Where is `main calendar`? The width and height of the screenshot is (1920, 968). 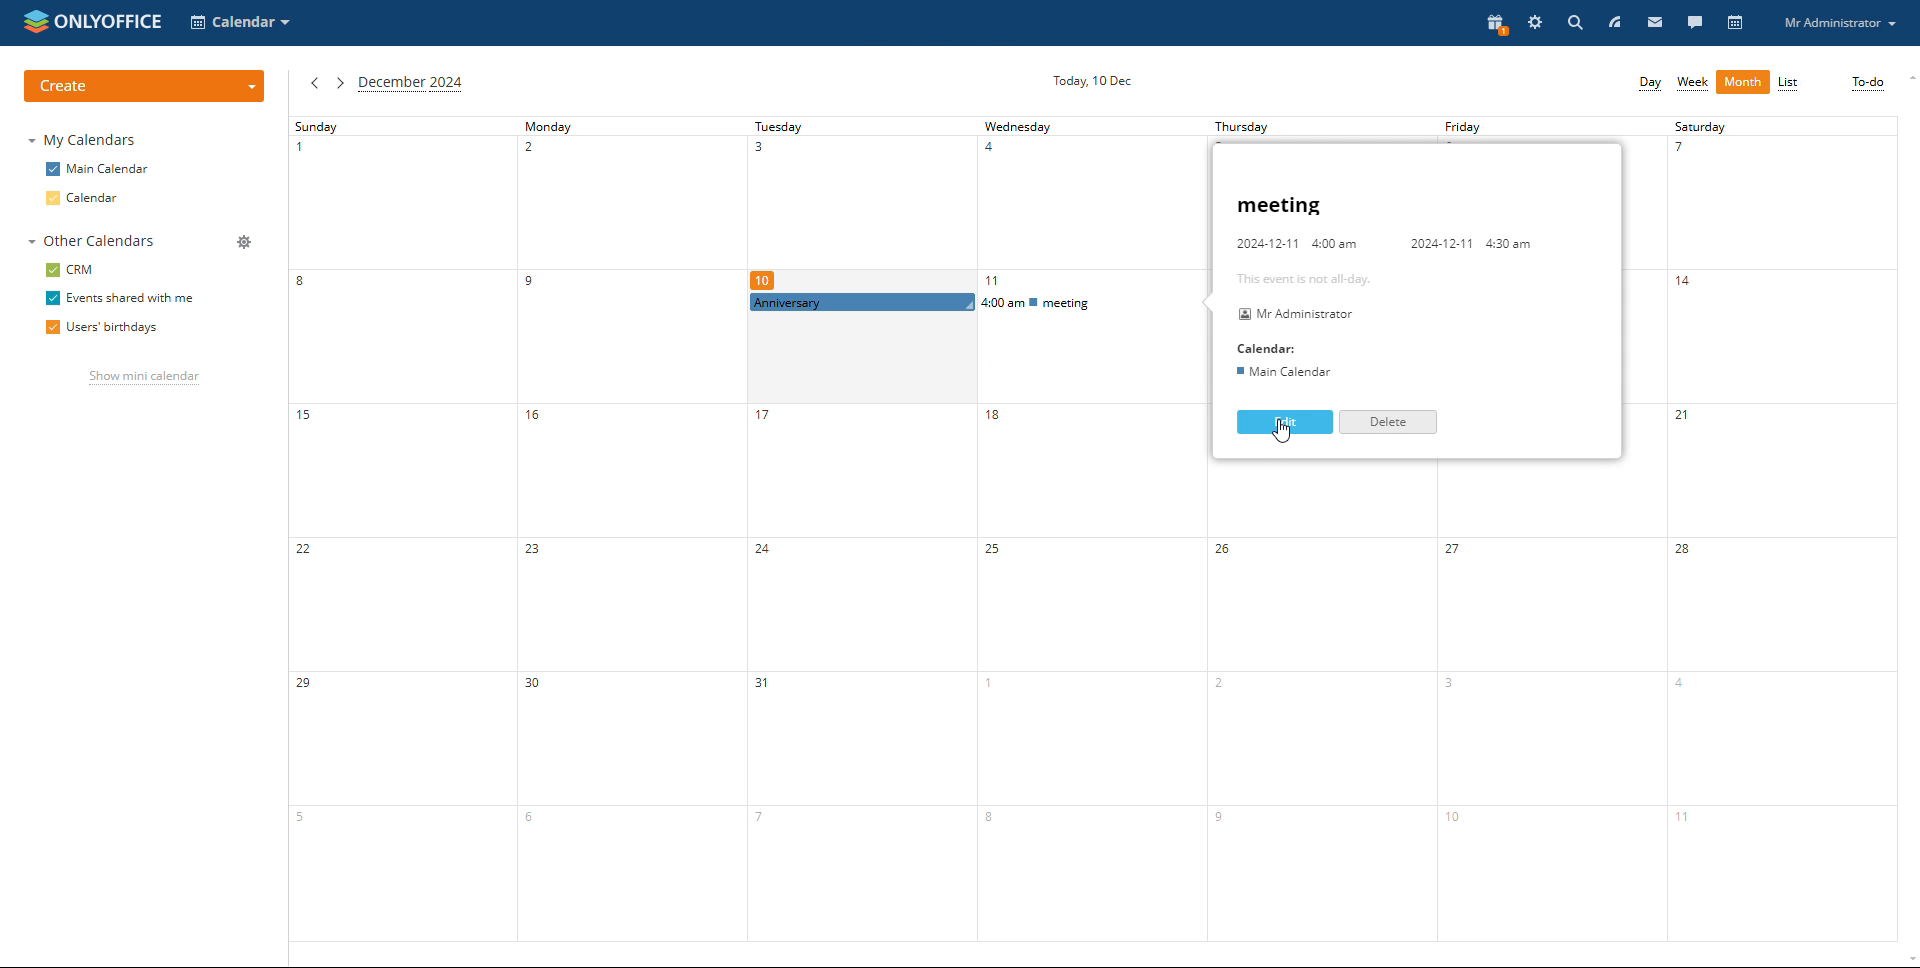
main calendar is located at coordinates (98, 169).